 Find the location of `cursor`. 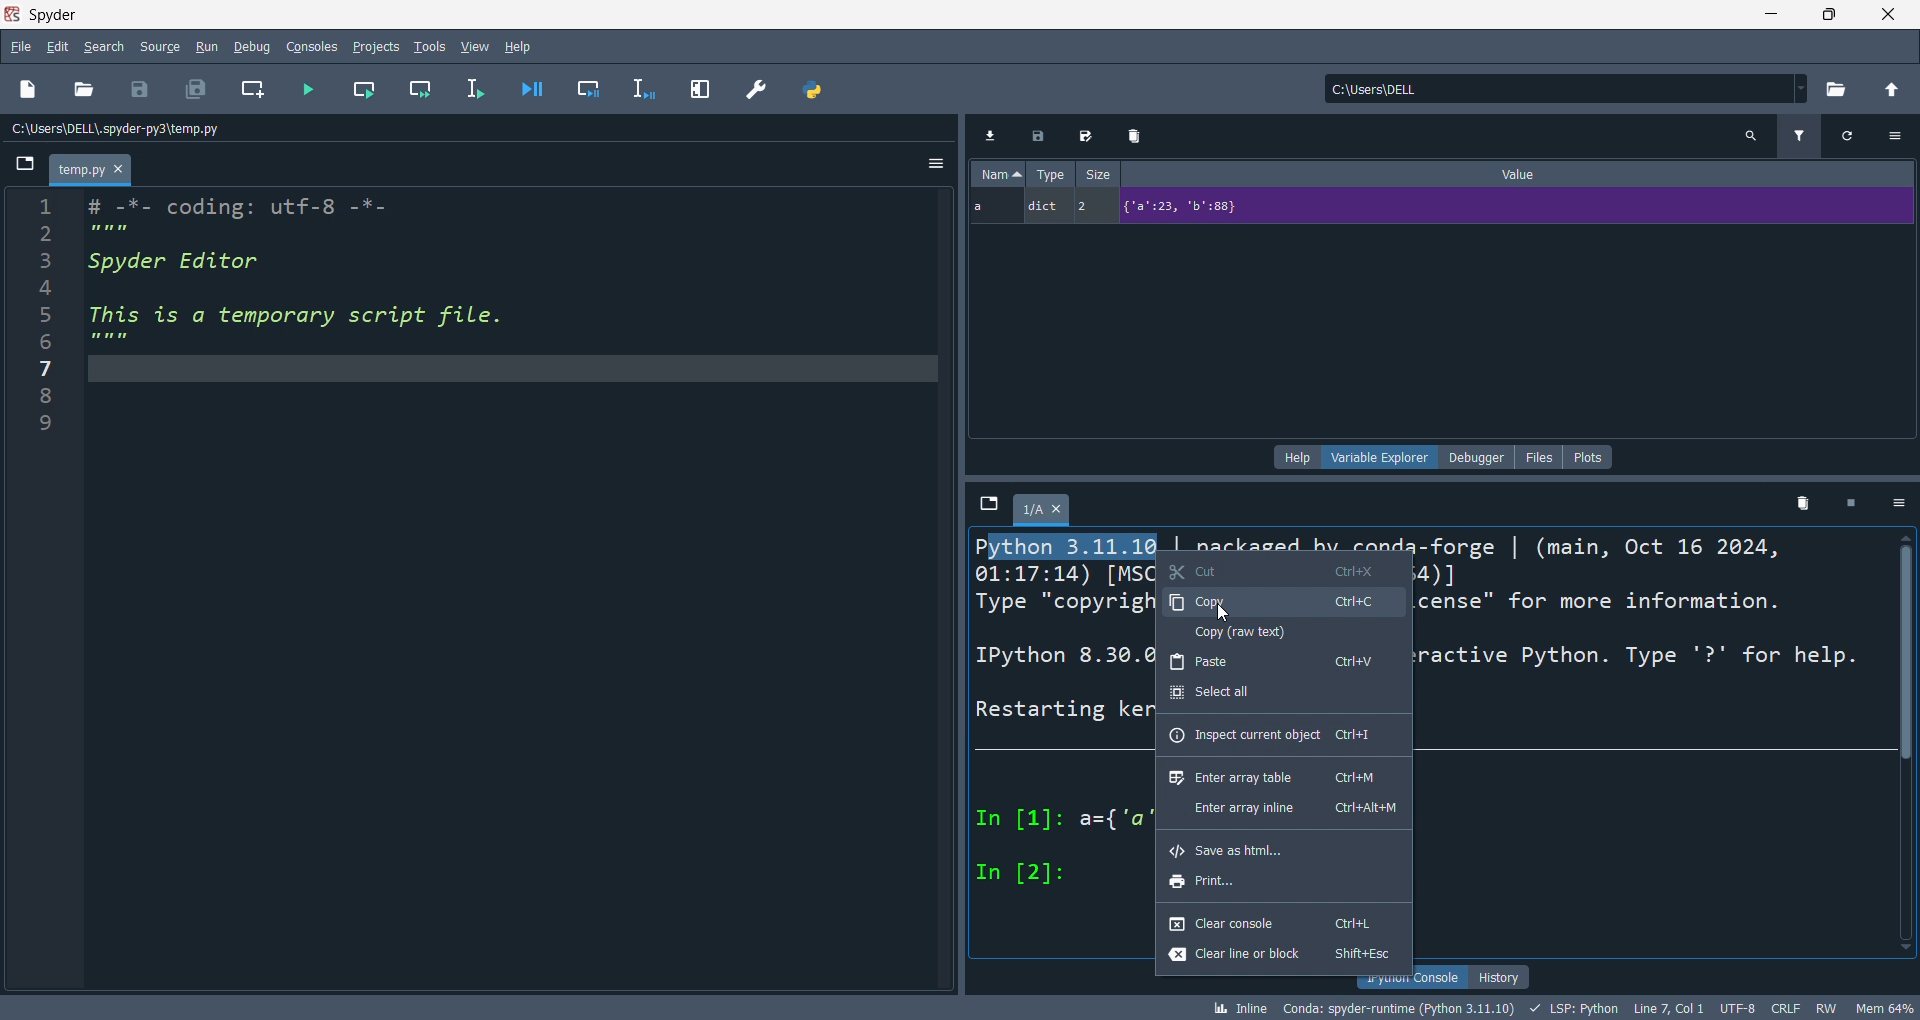

cursor is located at coordinates (1230, 614).